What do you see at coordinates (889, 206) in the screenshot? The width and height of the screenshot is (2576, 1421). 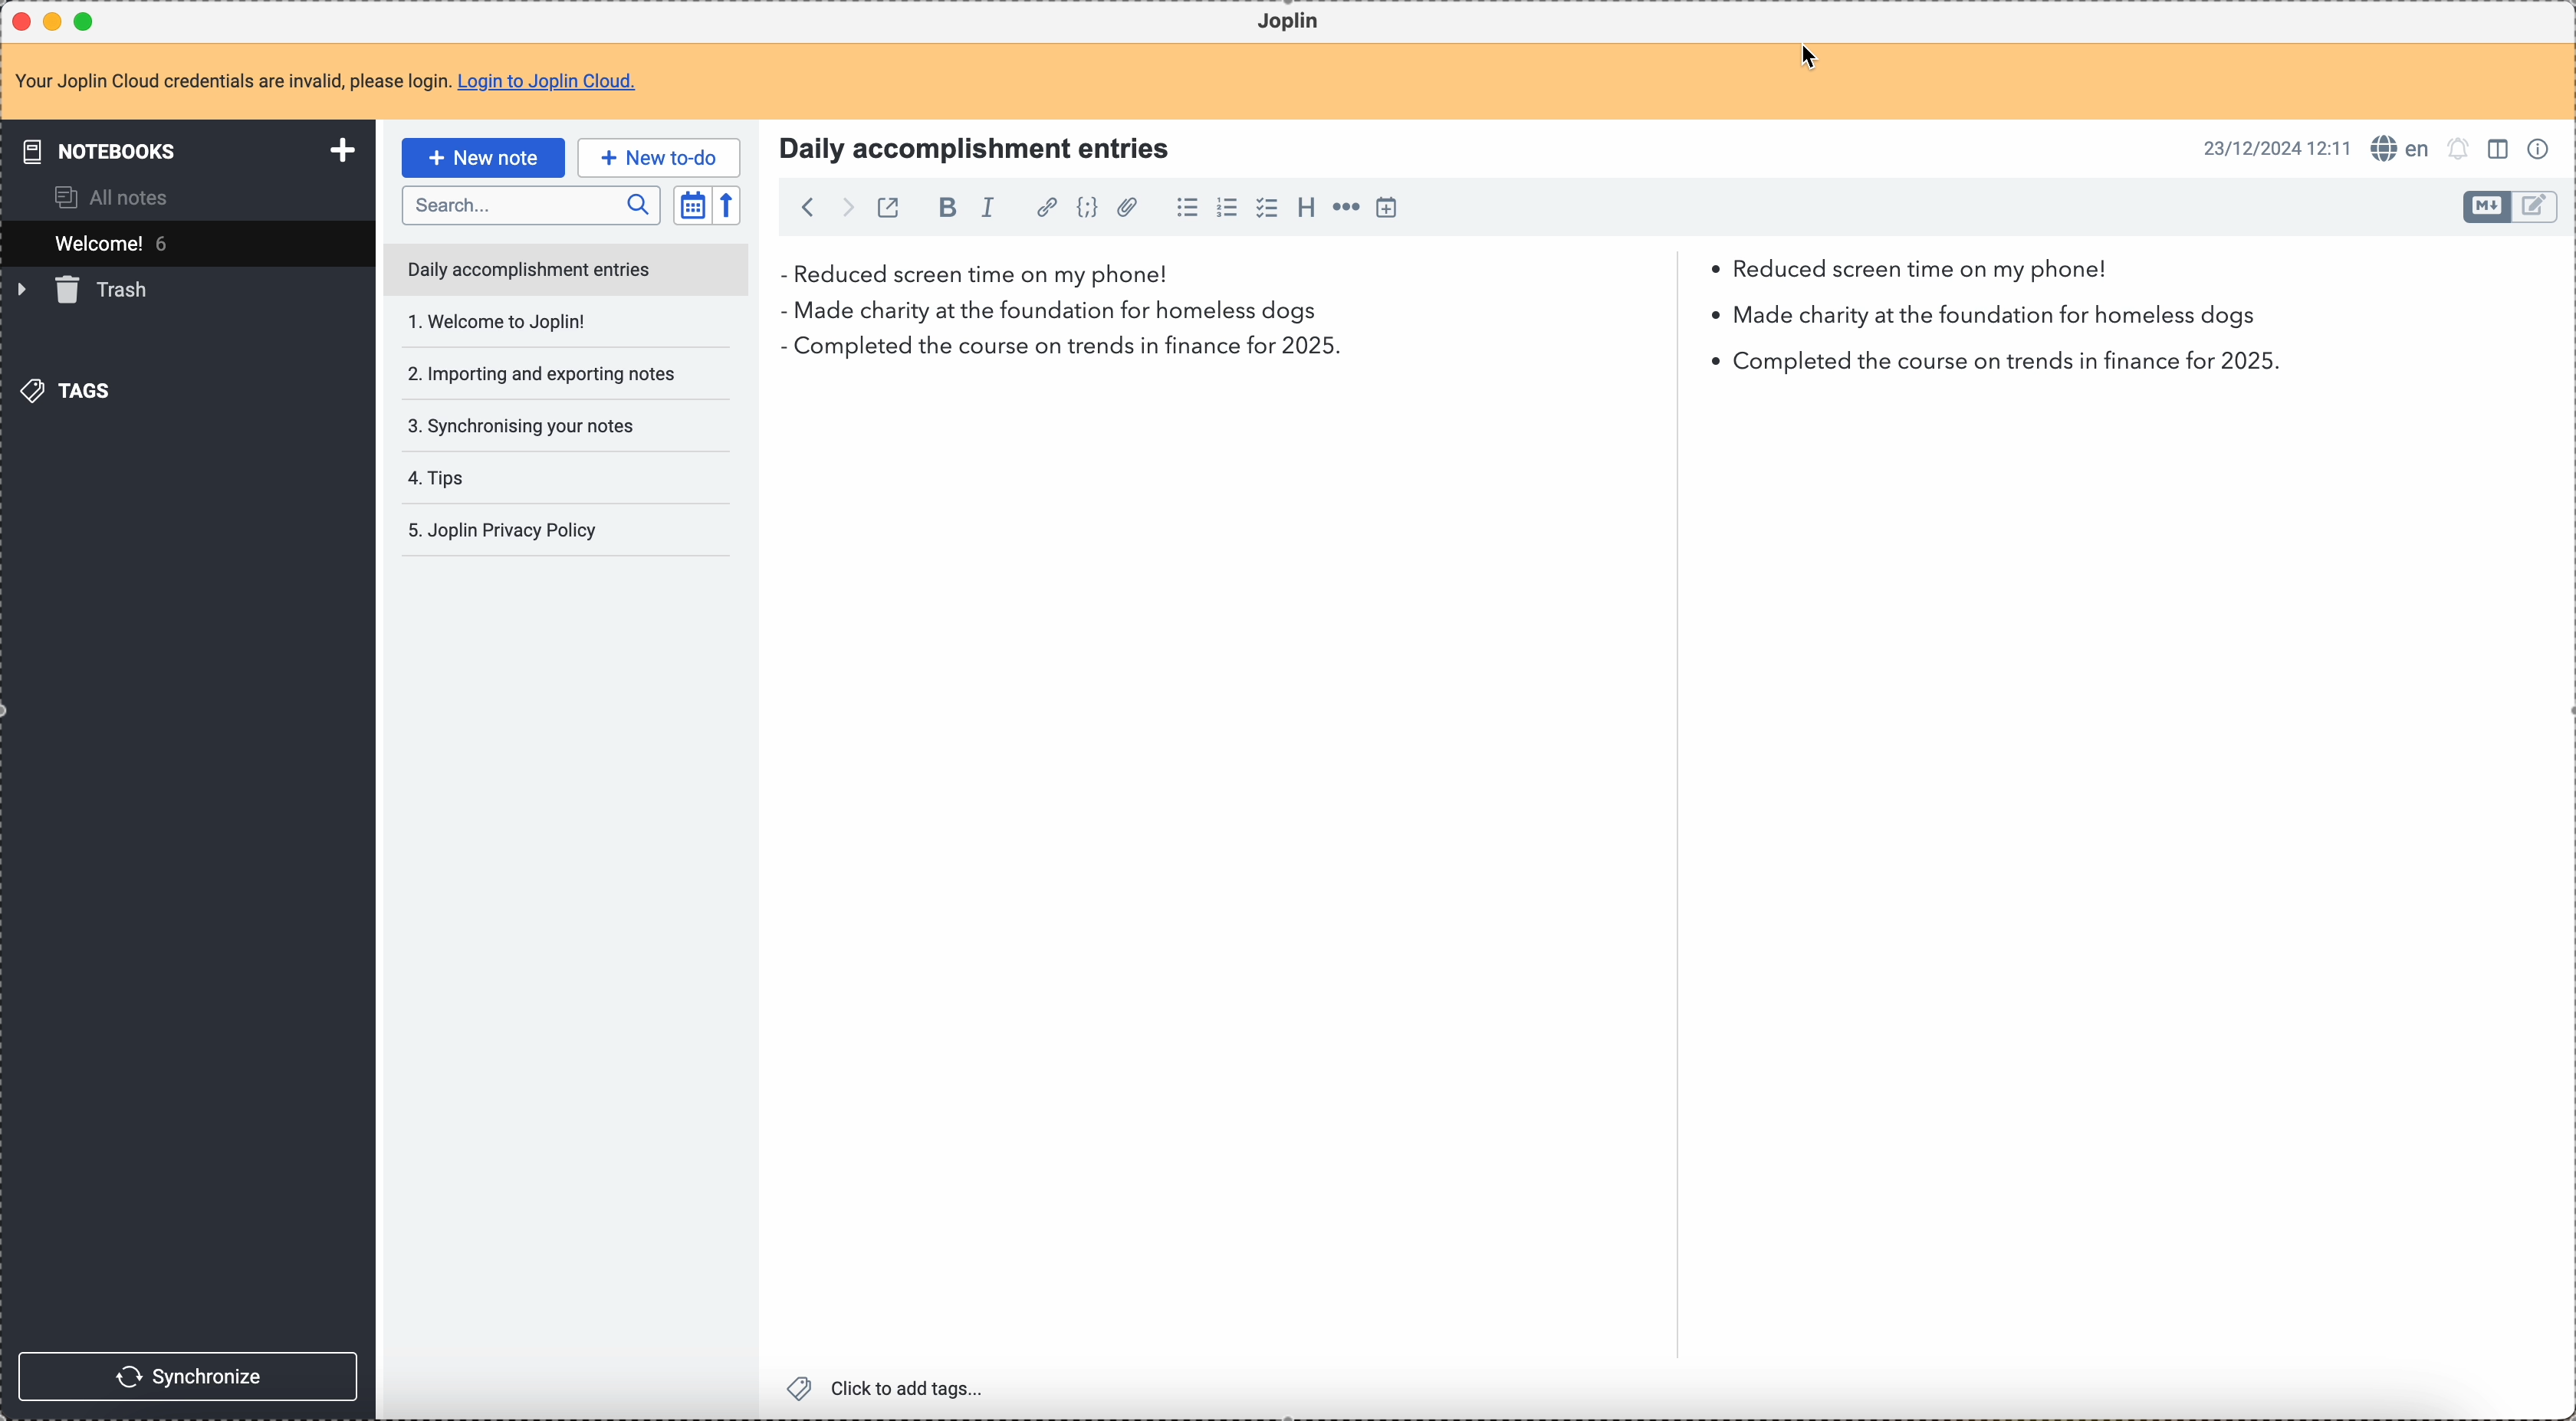 I see `toggle external editing` at bounding box center [889, 206].